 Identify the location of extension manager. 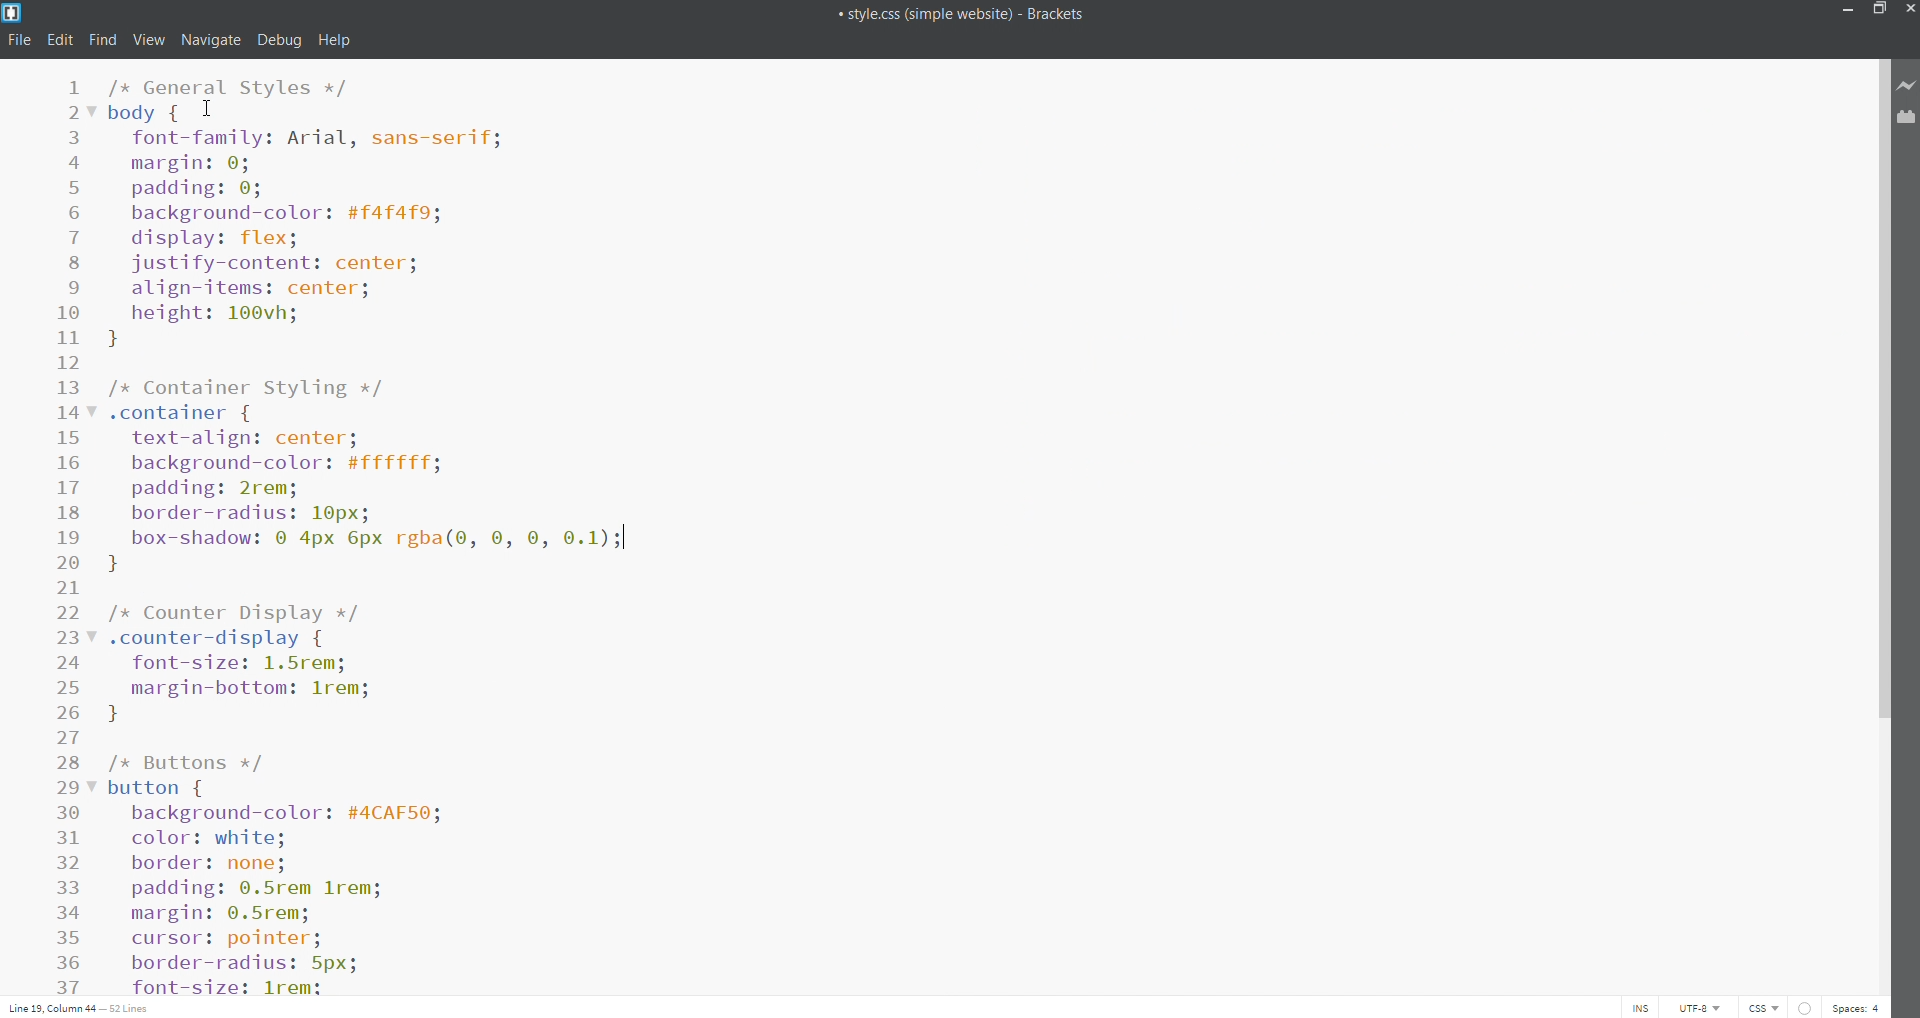
(1907, 119).